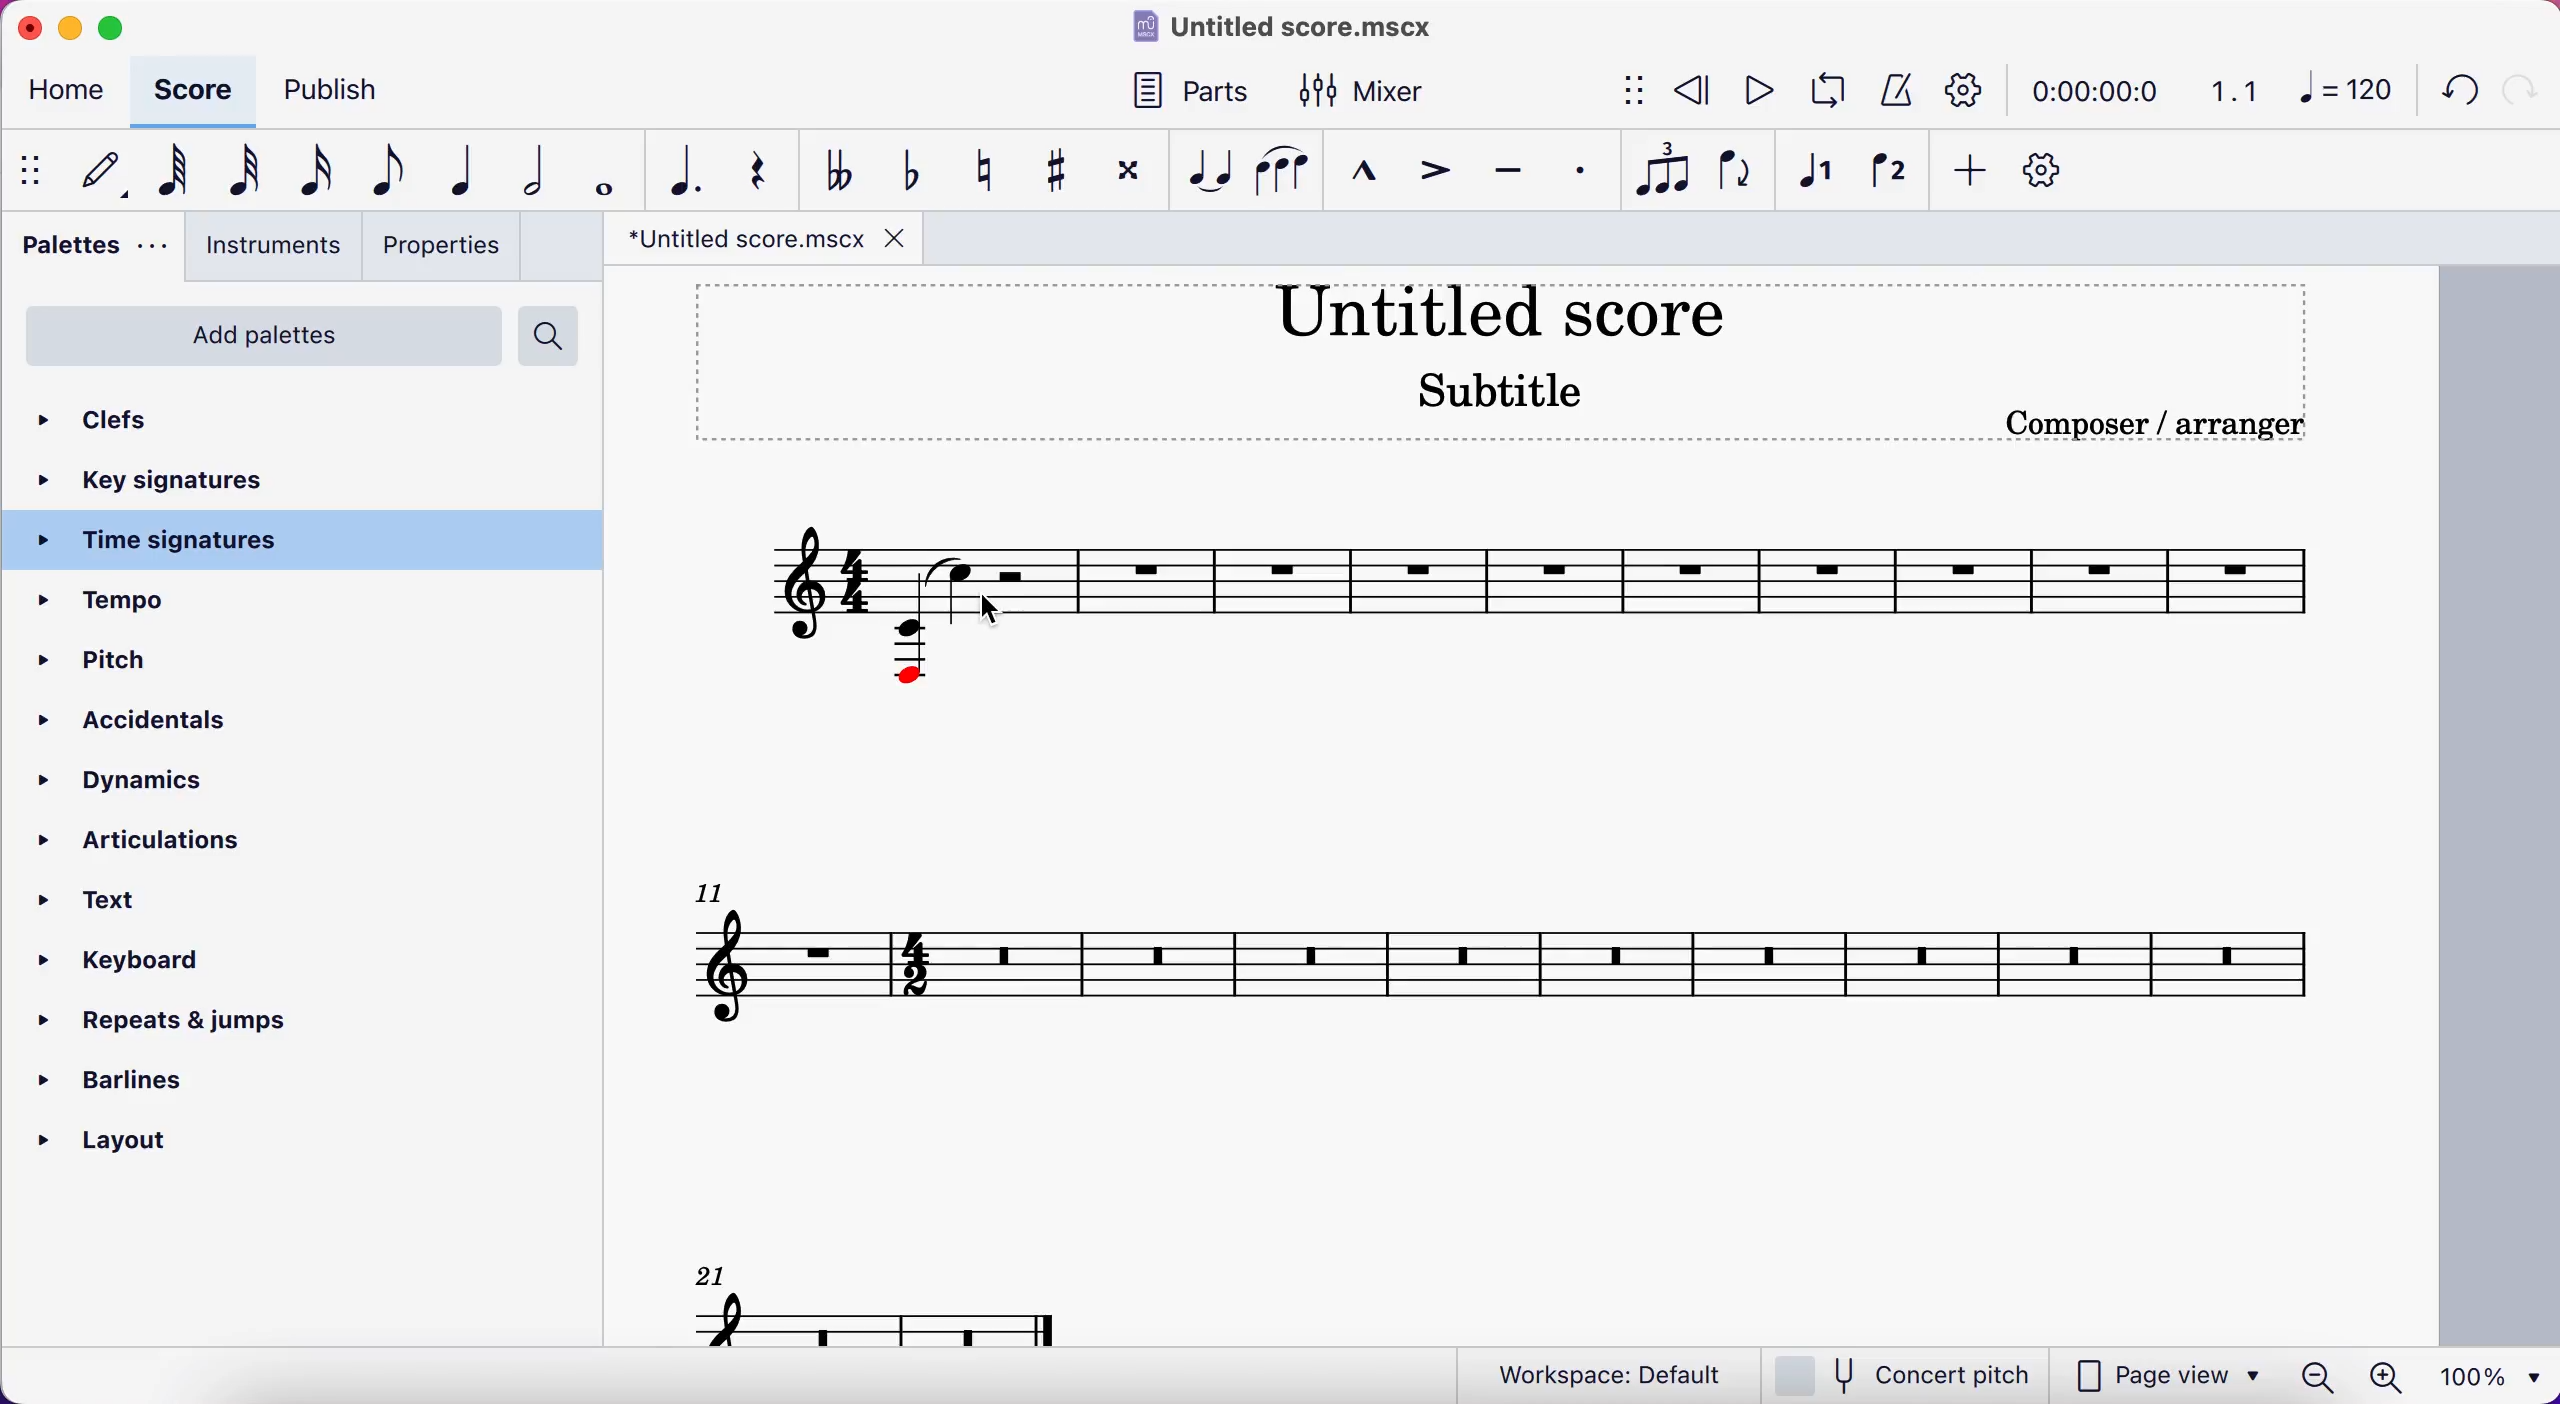 The height and width of the screenshot is (1404, 2560). What do you see at coordinates (2165, 1375) in the screenshot?
I see `page view` at bounding box center [2165, 1375].